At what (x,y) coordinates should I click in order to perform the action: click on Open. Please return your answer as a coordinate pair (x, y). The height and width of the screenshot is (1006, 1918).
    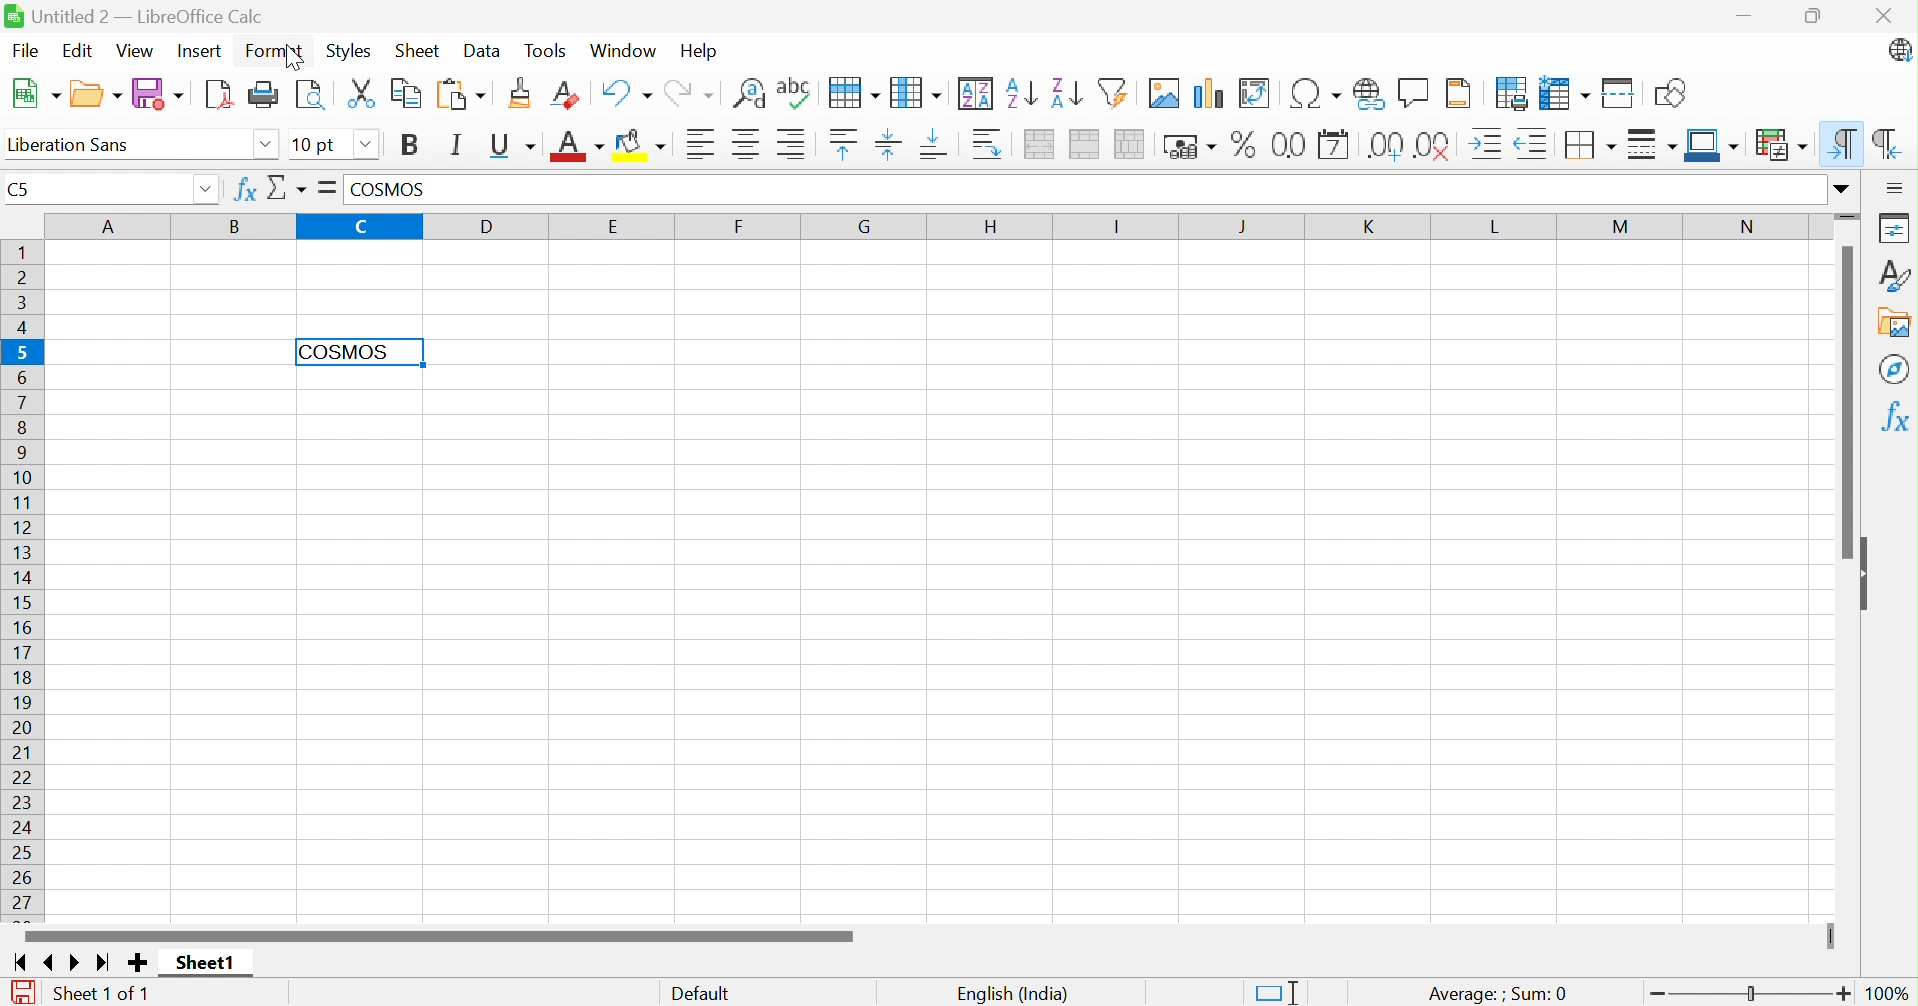
    Looking at the image, I should click on (95, 94).